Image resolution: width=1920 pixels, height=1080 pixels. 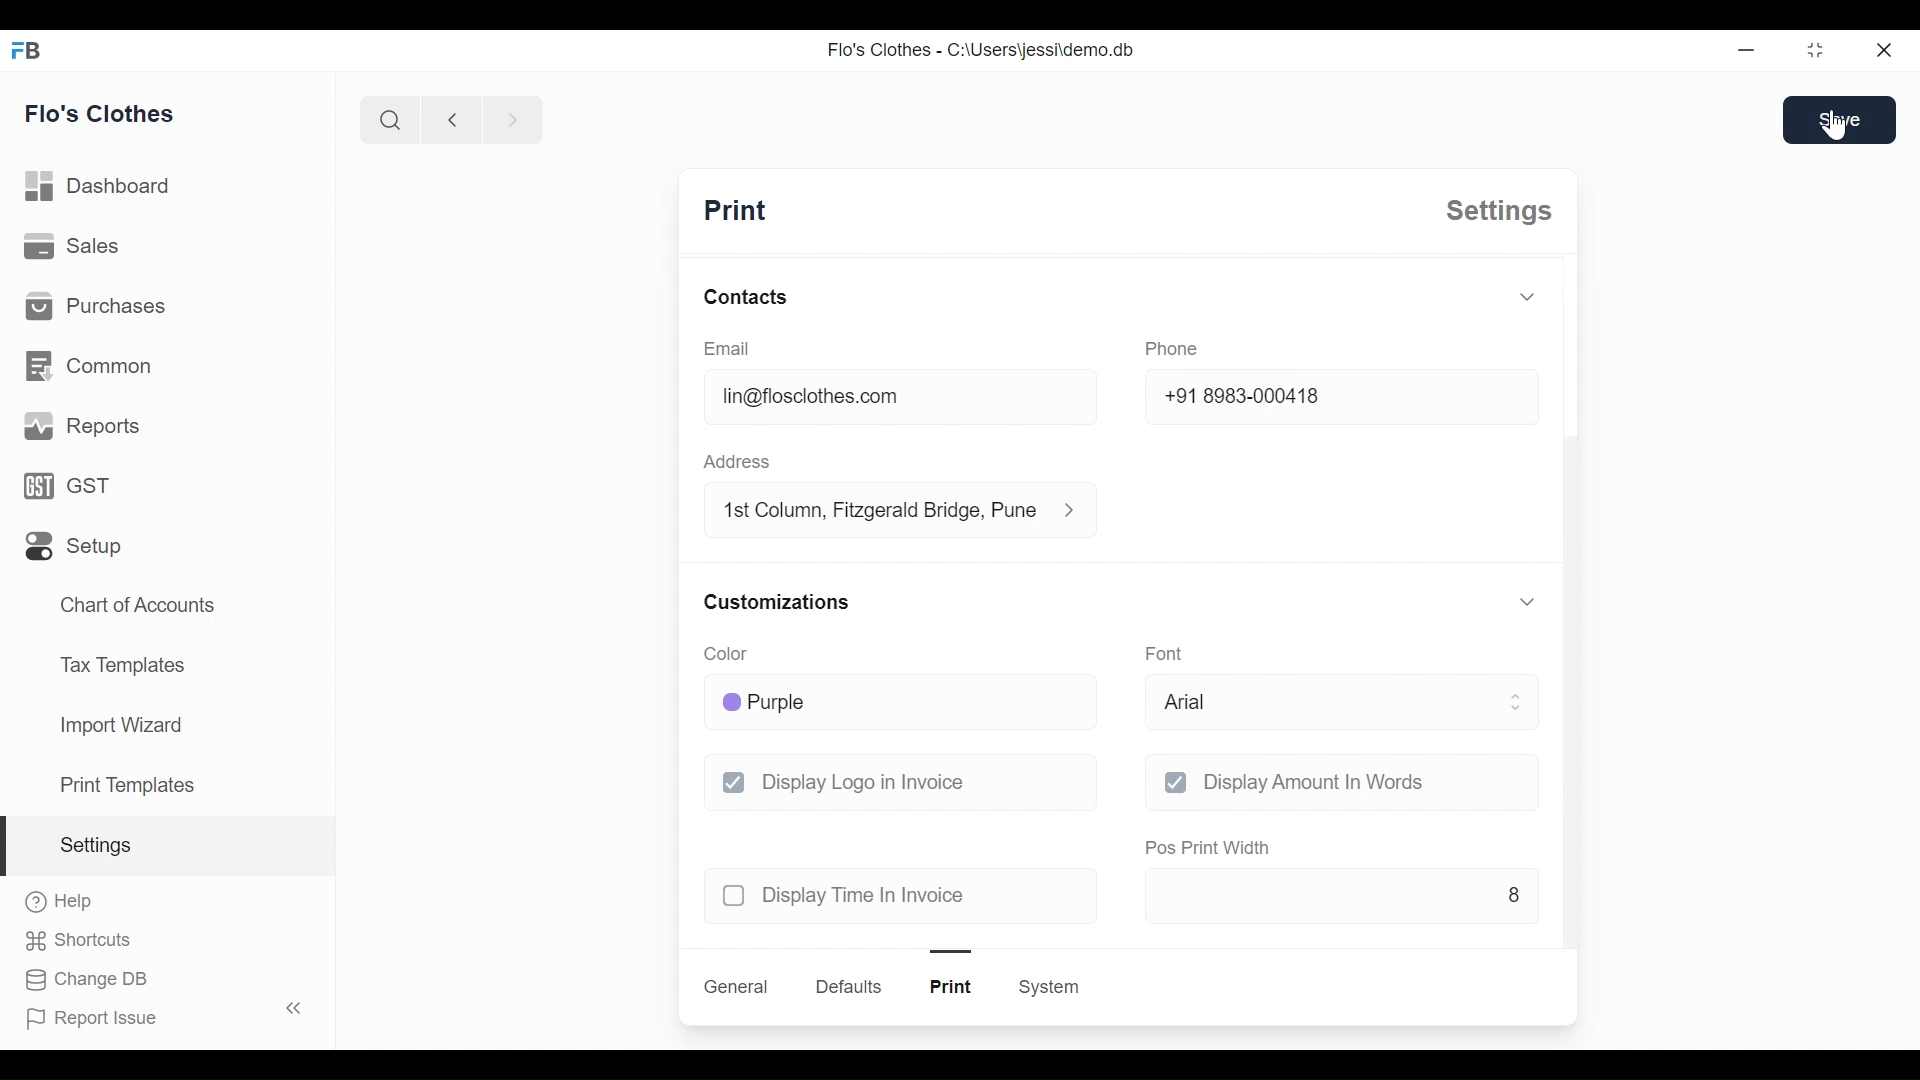 What do you see at coordinates (1208, 849) in the screenshot?
I see `pos print width` at bounding box center [1208, 849].